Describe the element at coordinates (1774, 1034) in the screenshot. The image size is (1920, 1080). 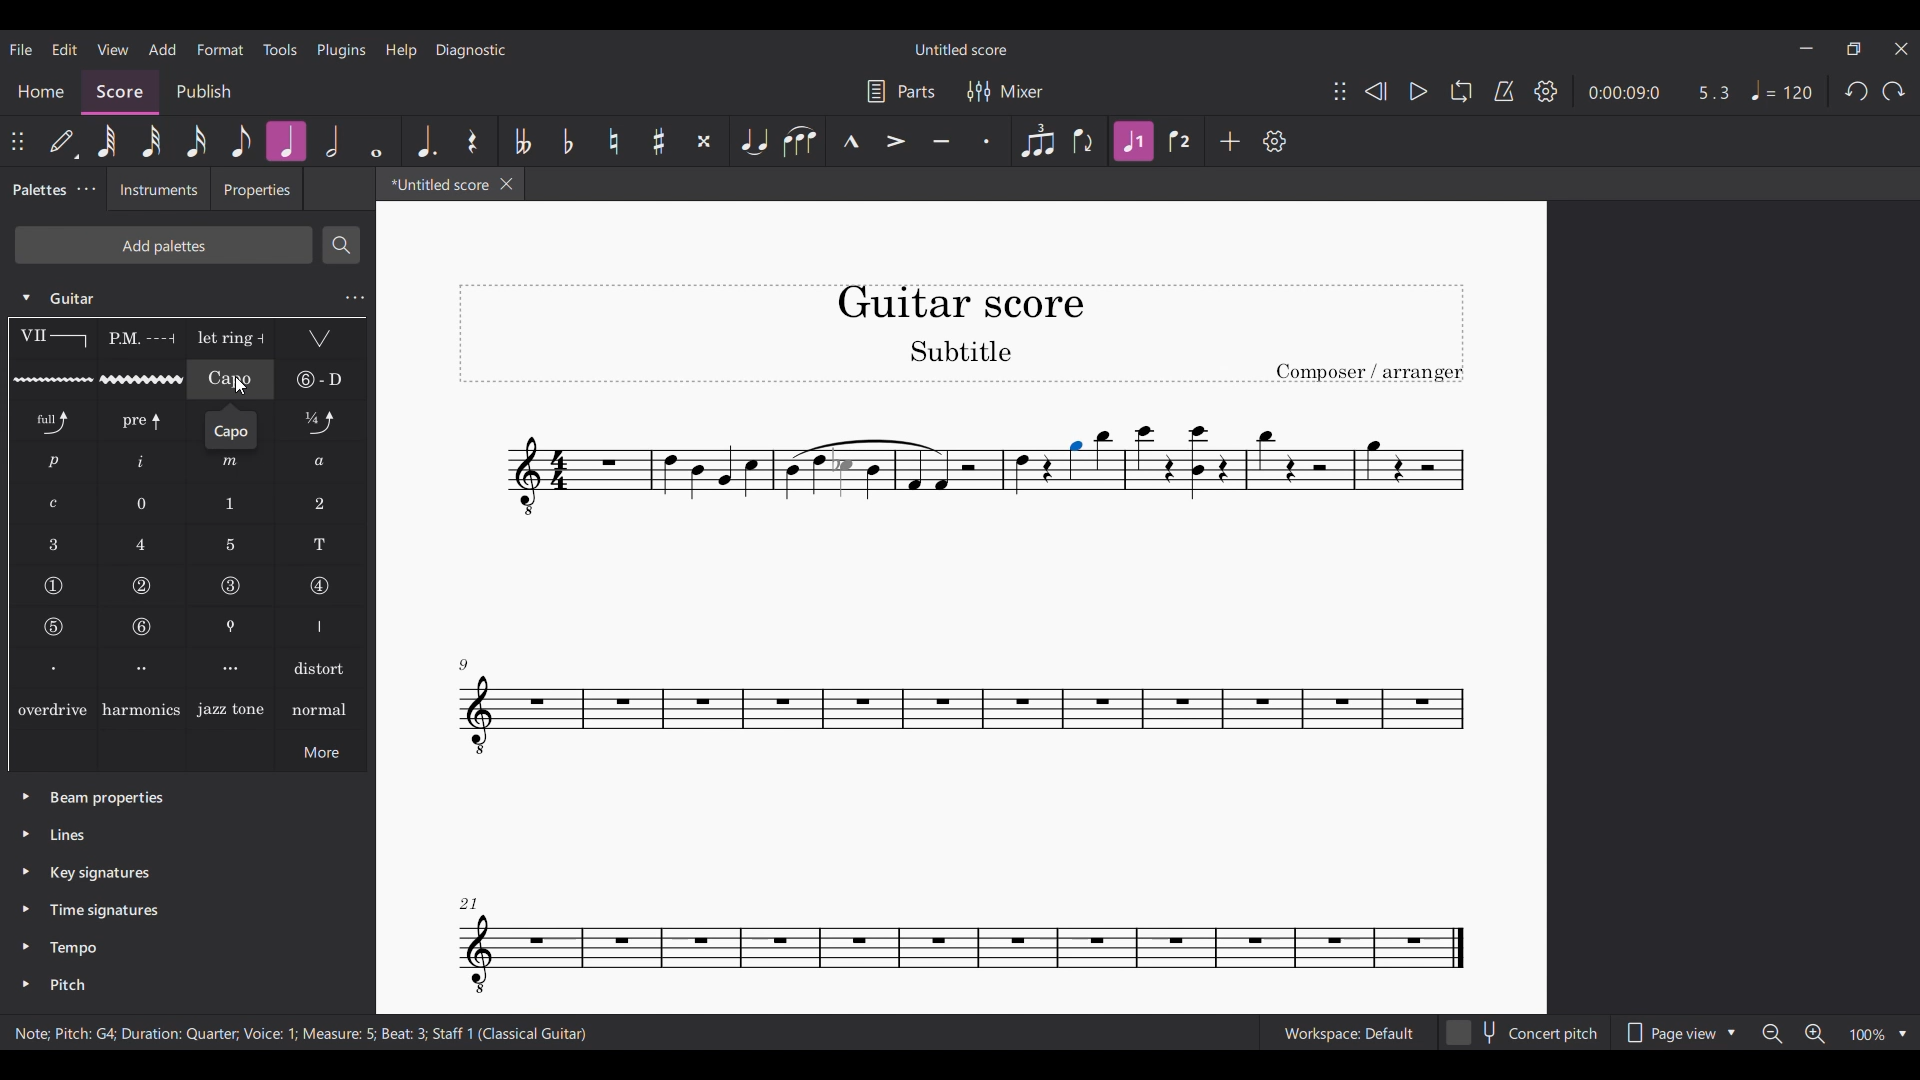
I see `Zoom out` at that location.